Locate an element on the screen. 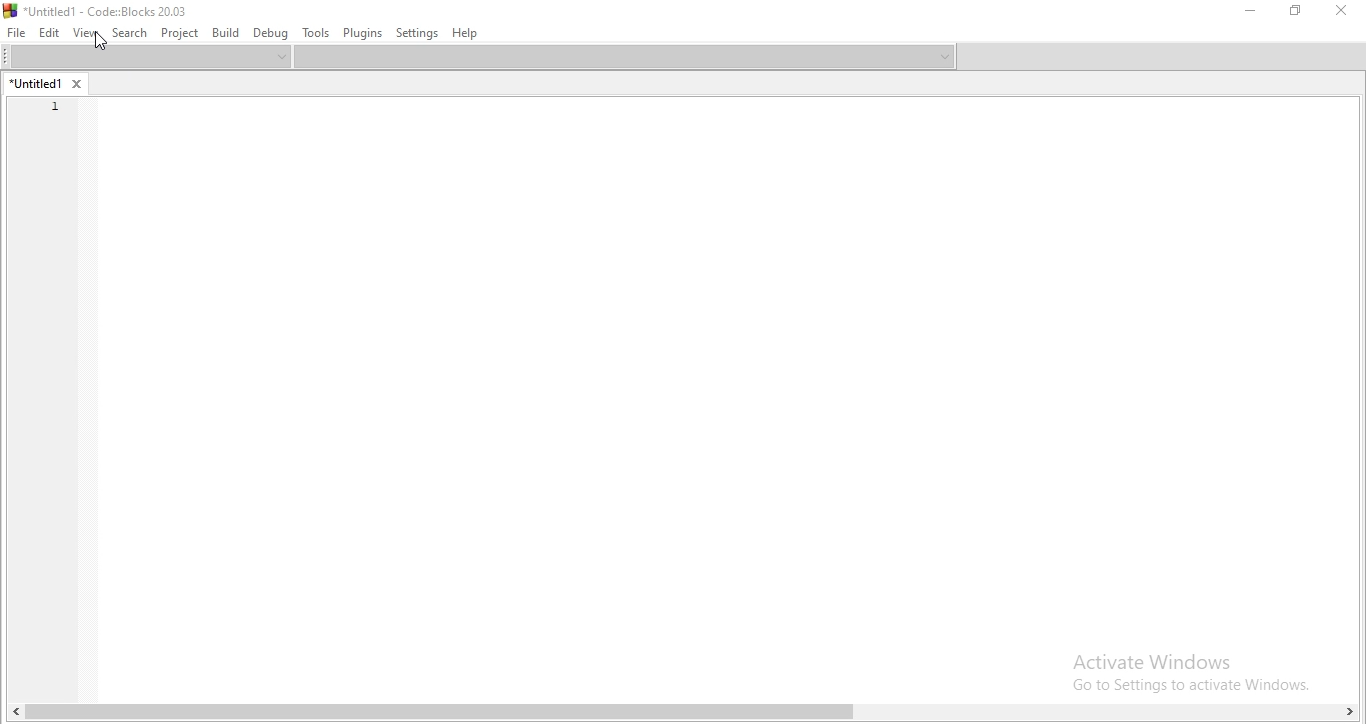  Tools  is located at coordinates (314, 32).